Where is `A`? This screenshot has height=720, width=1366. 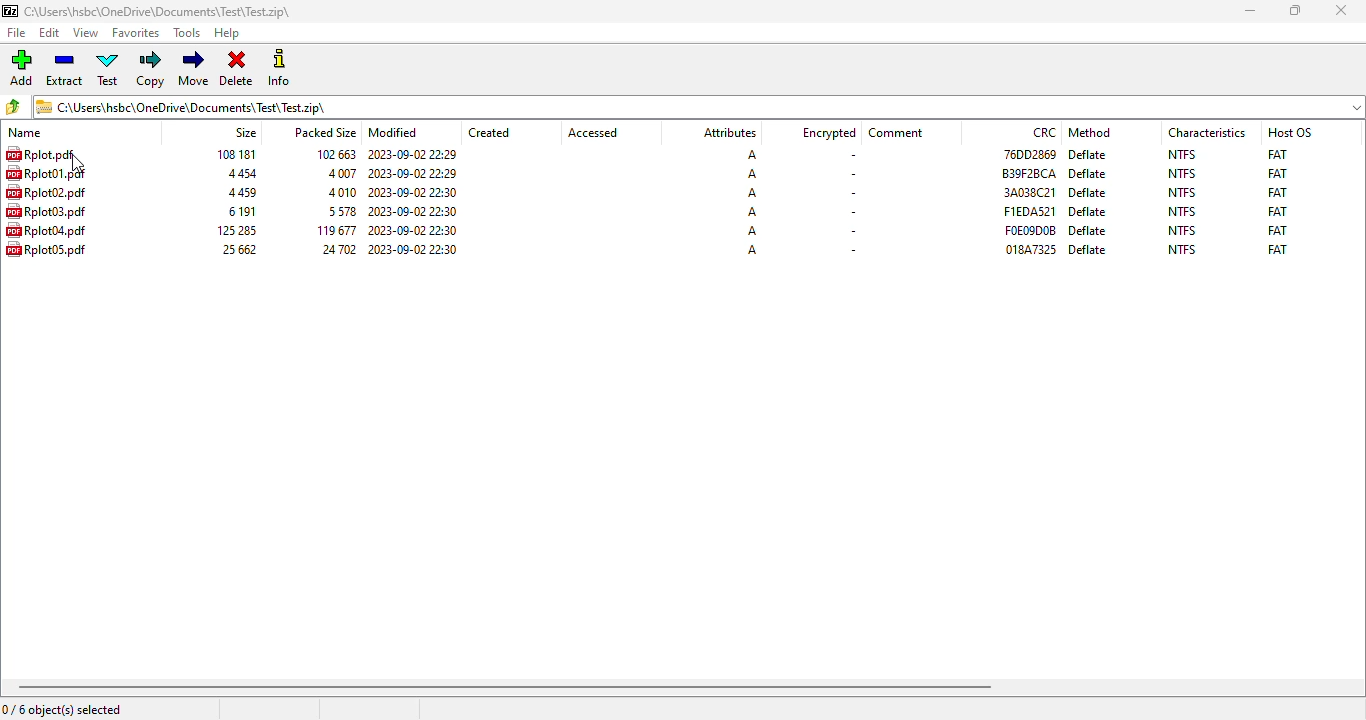
A is located at coordinates (752, 249).